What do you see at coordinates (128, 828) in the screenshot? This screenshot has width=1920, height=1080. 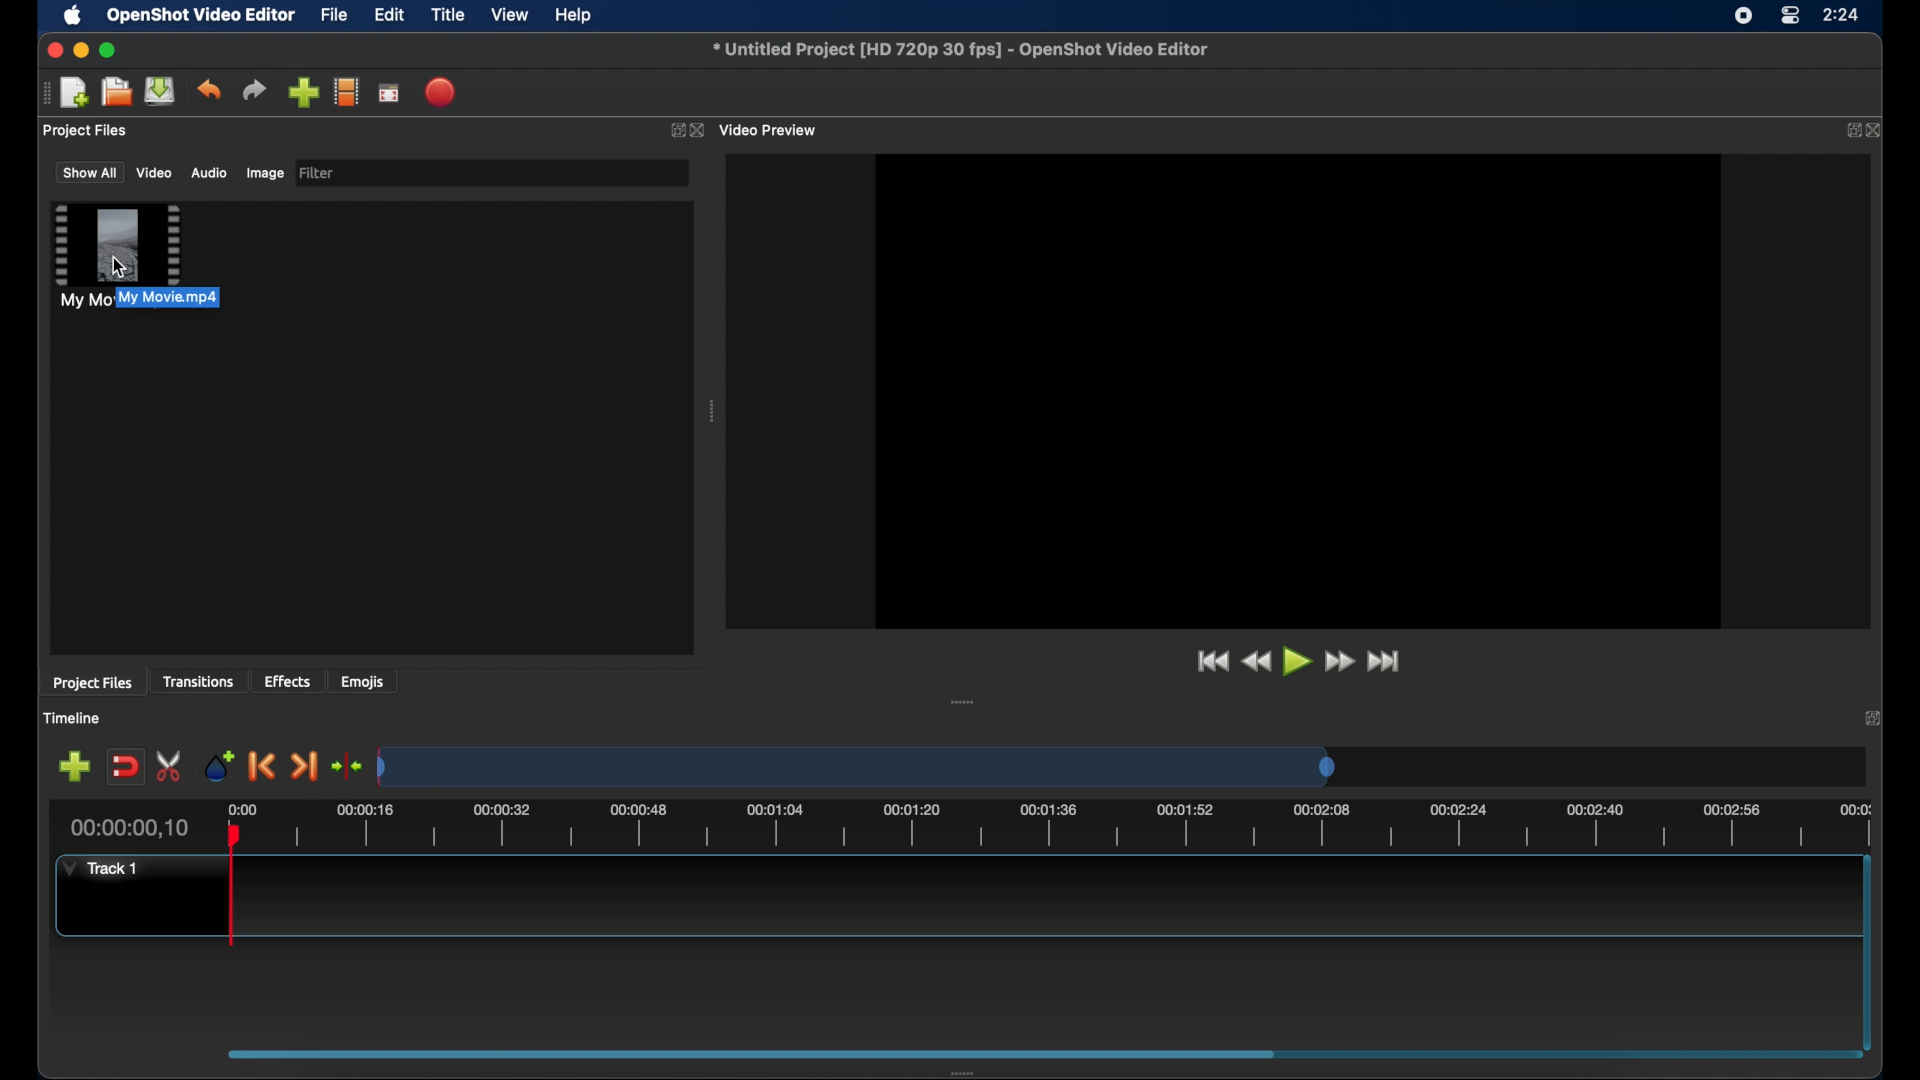 I see `current time indicator` at bounding box center [128, 828].